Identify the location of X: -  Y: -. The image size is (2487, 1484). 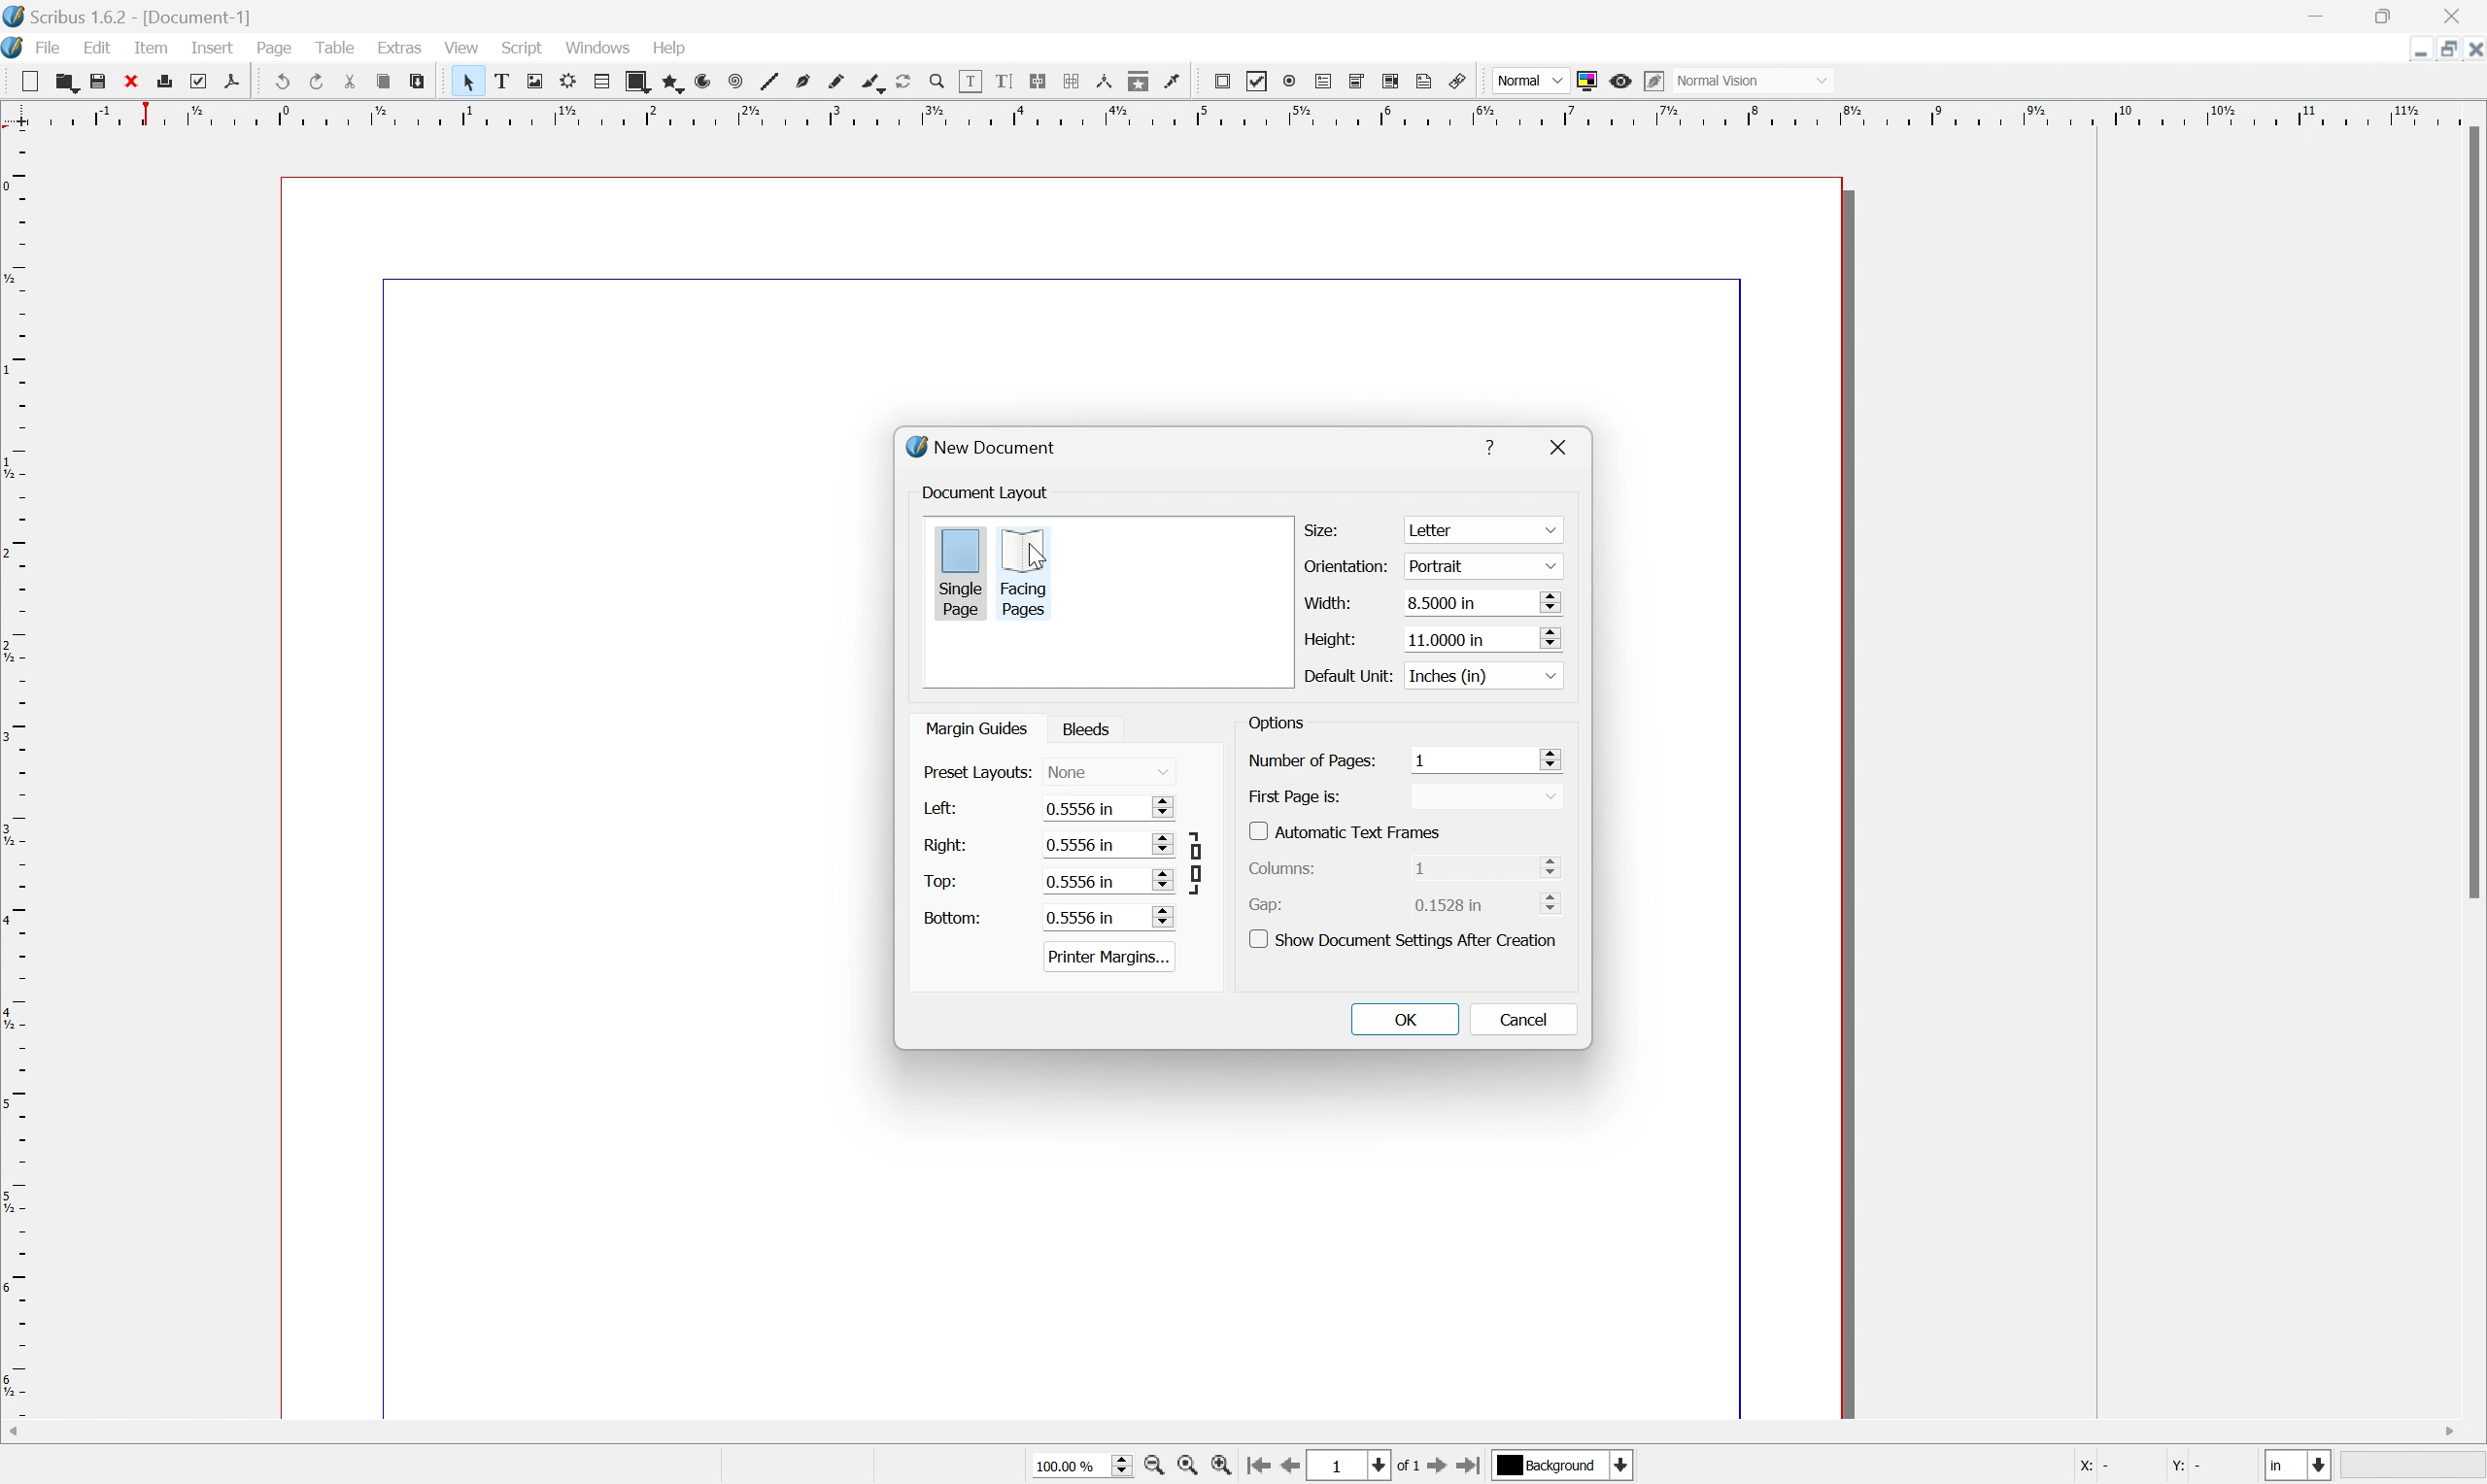
(2140, 1466).